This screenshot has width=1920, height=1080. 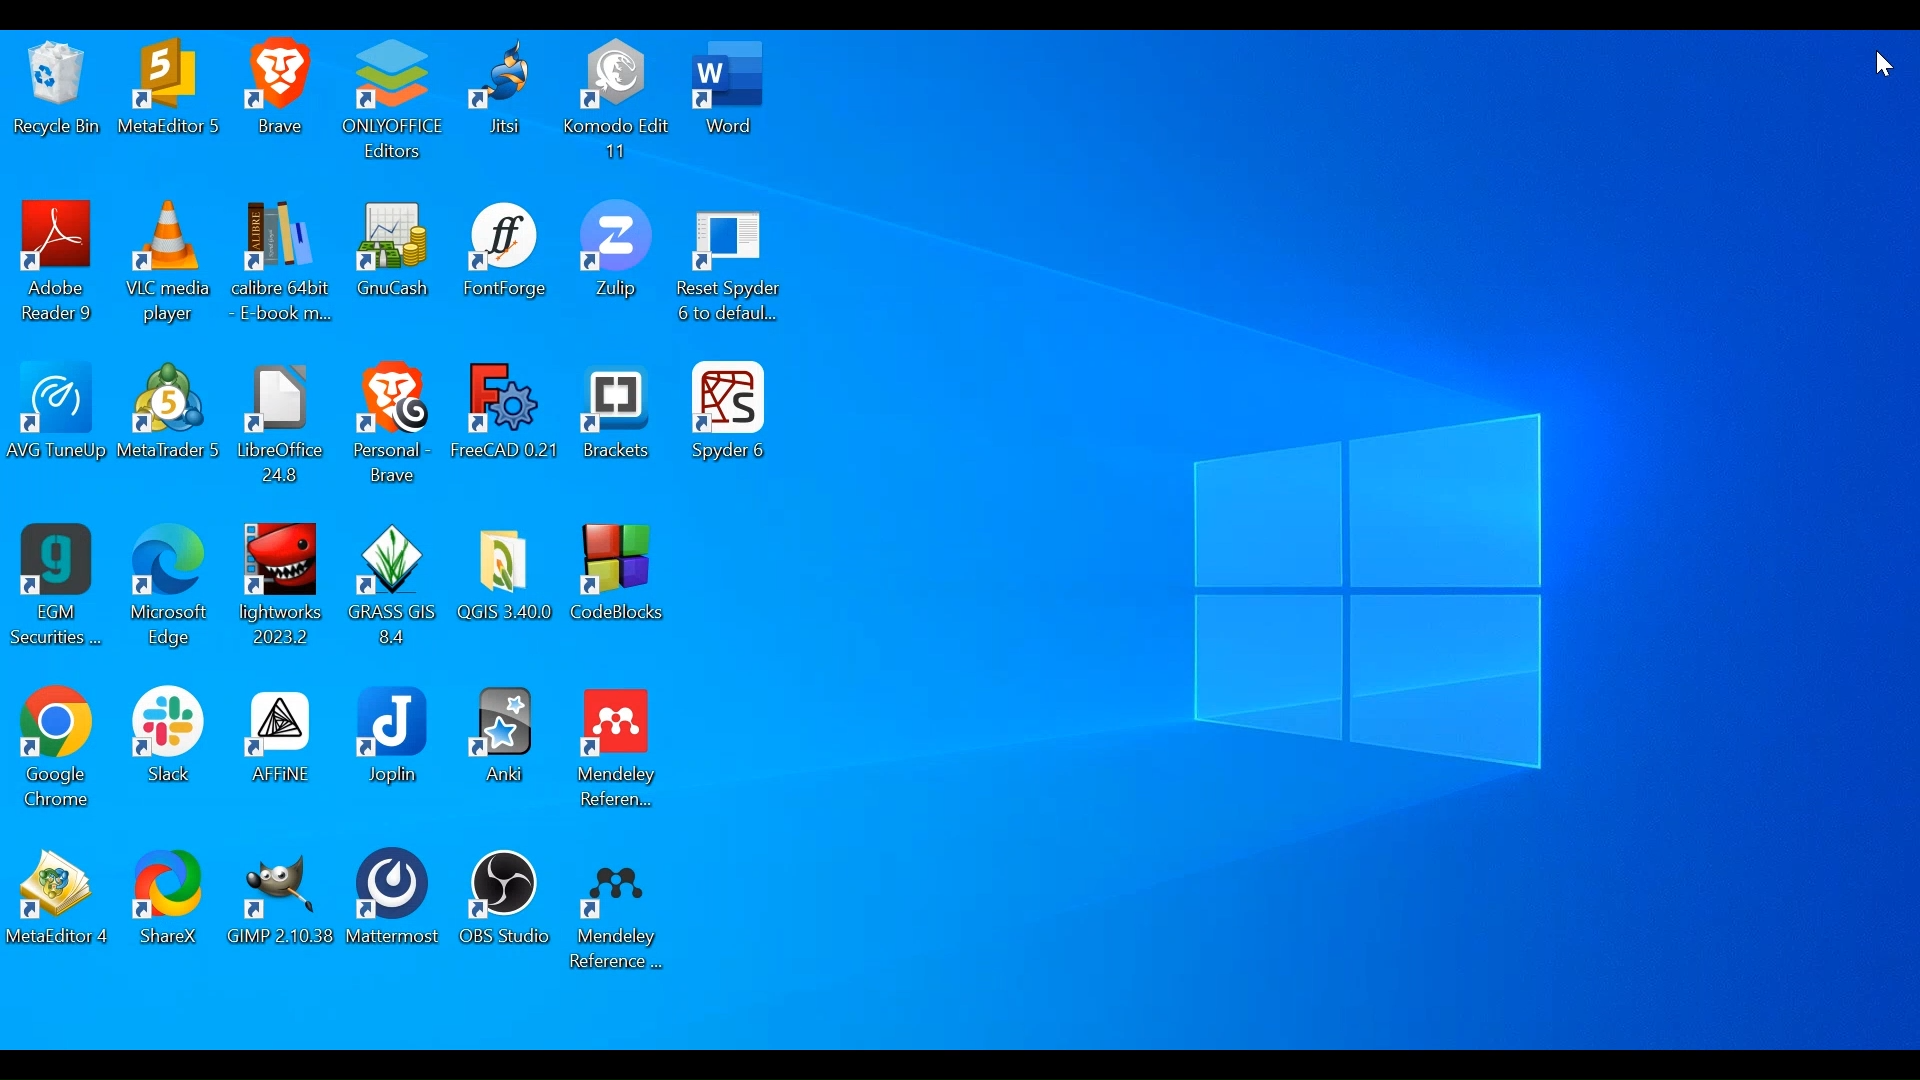 What do you see at coordinates (507, 589) in the screenshot?
I see `QGIS 3.40.0` at bounding box center [507, 589].